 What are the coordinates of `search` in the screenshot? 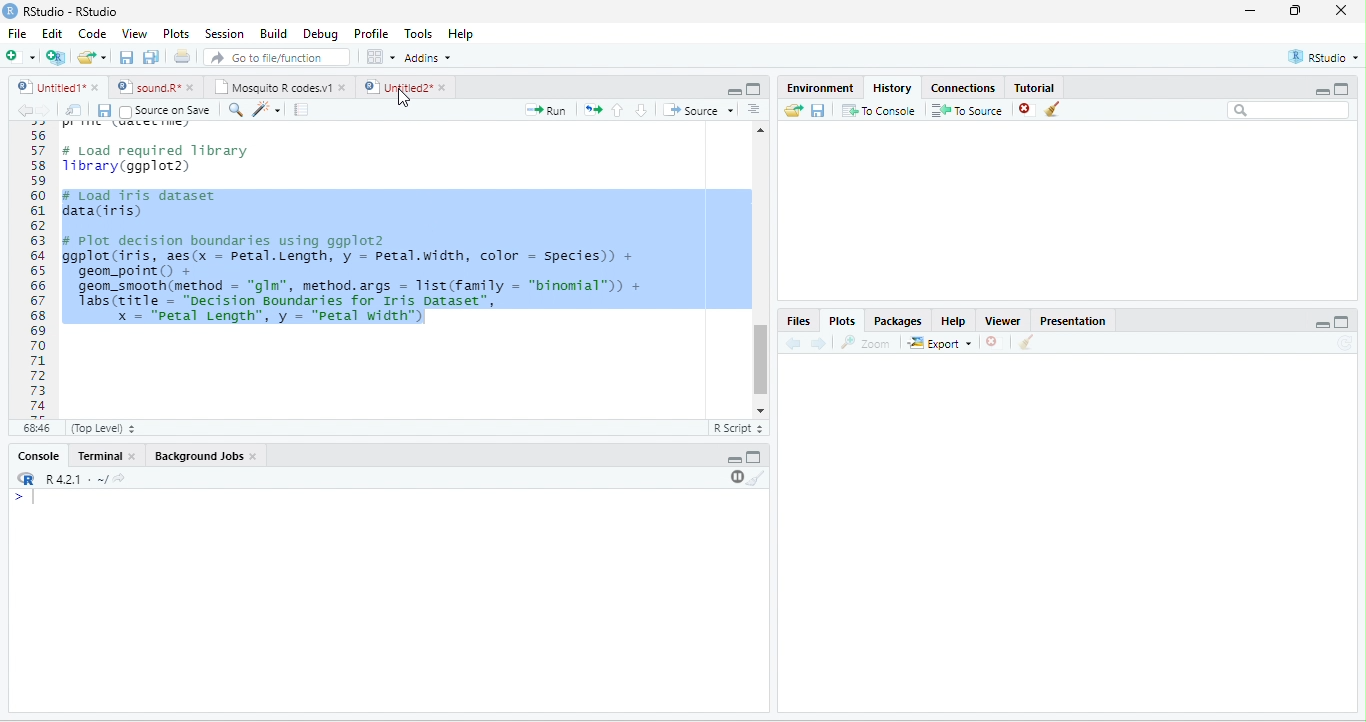 It's located at (234, 110).